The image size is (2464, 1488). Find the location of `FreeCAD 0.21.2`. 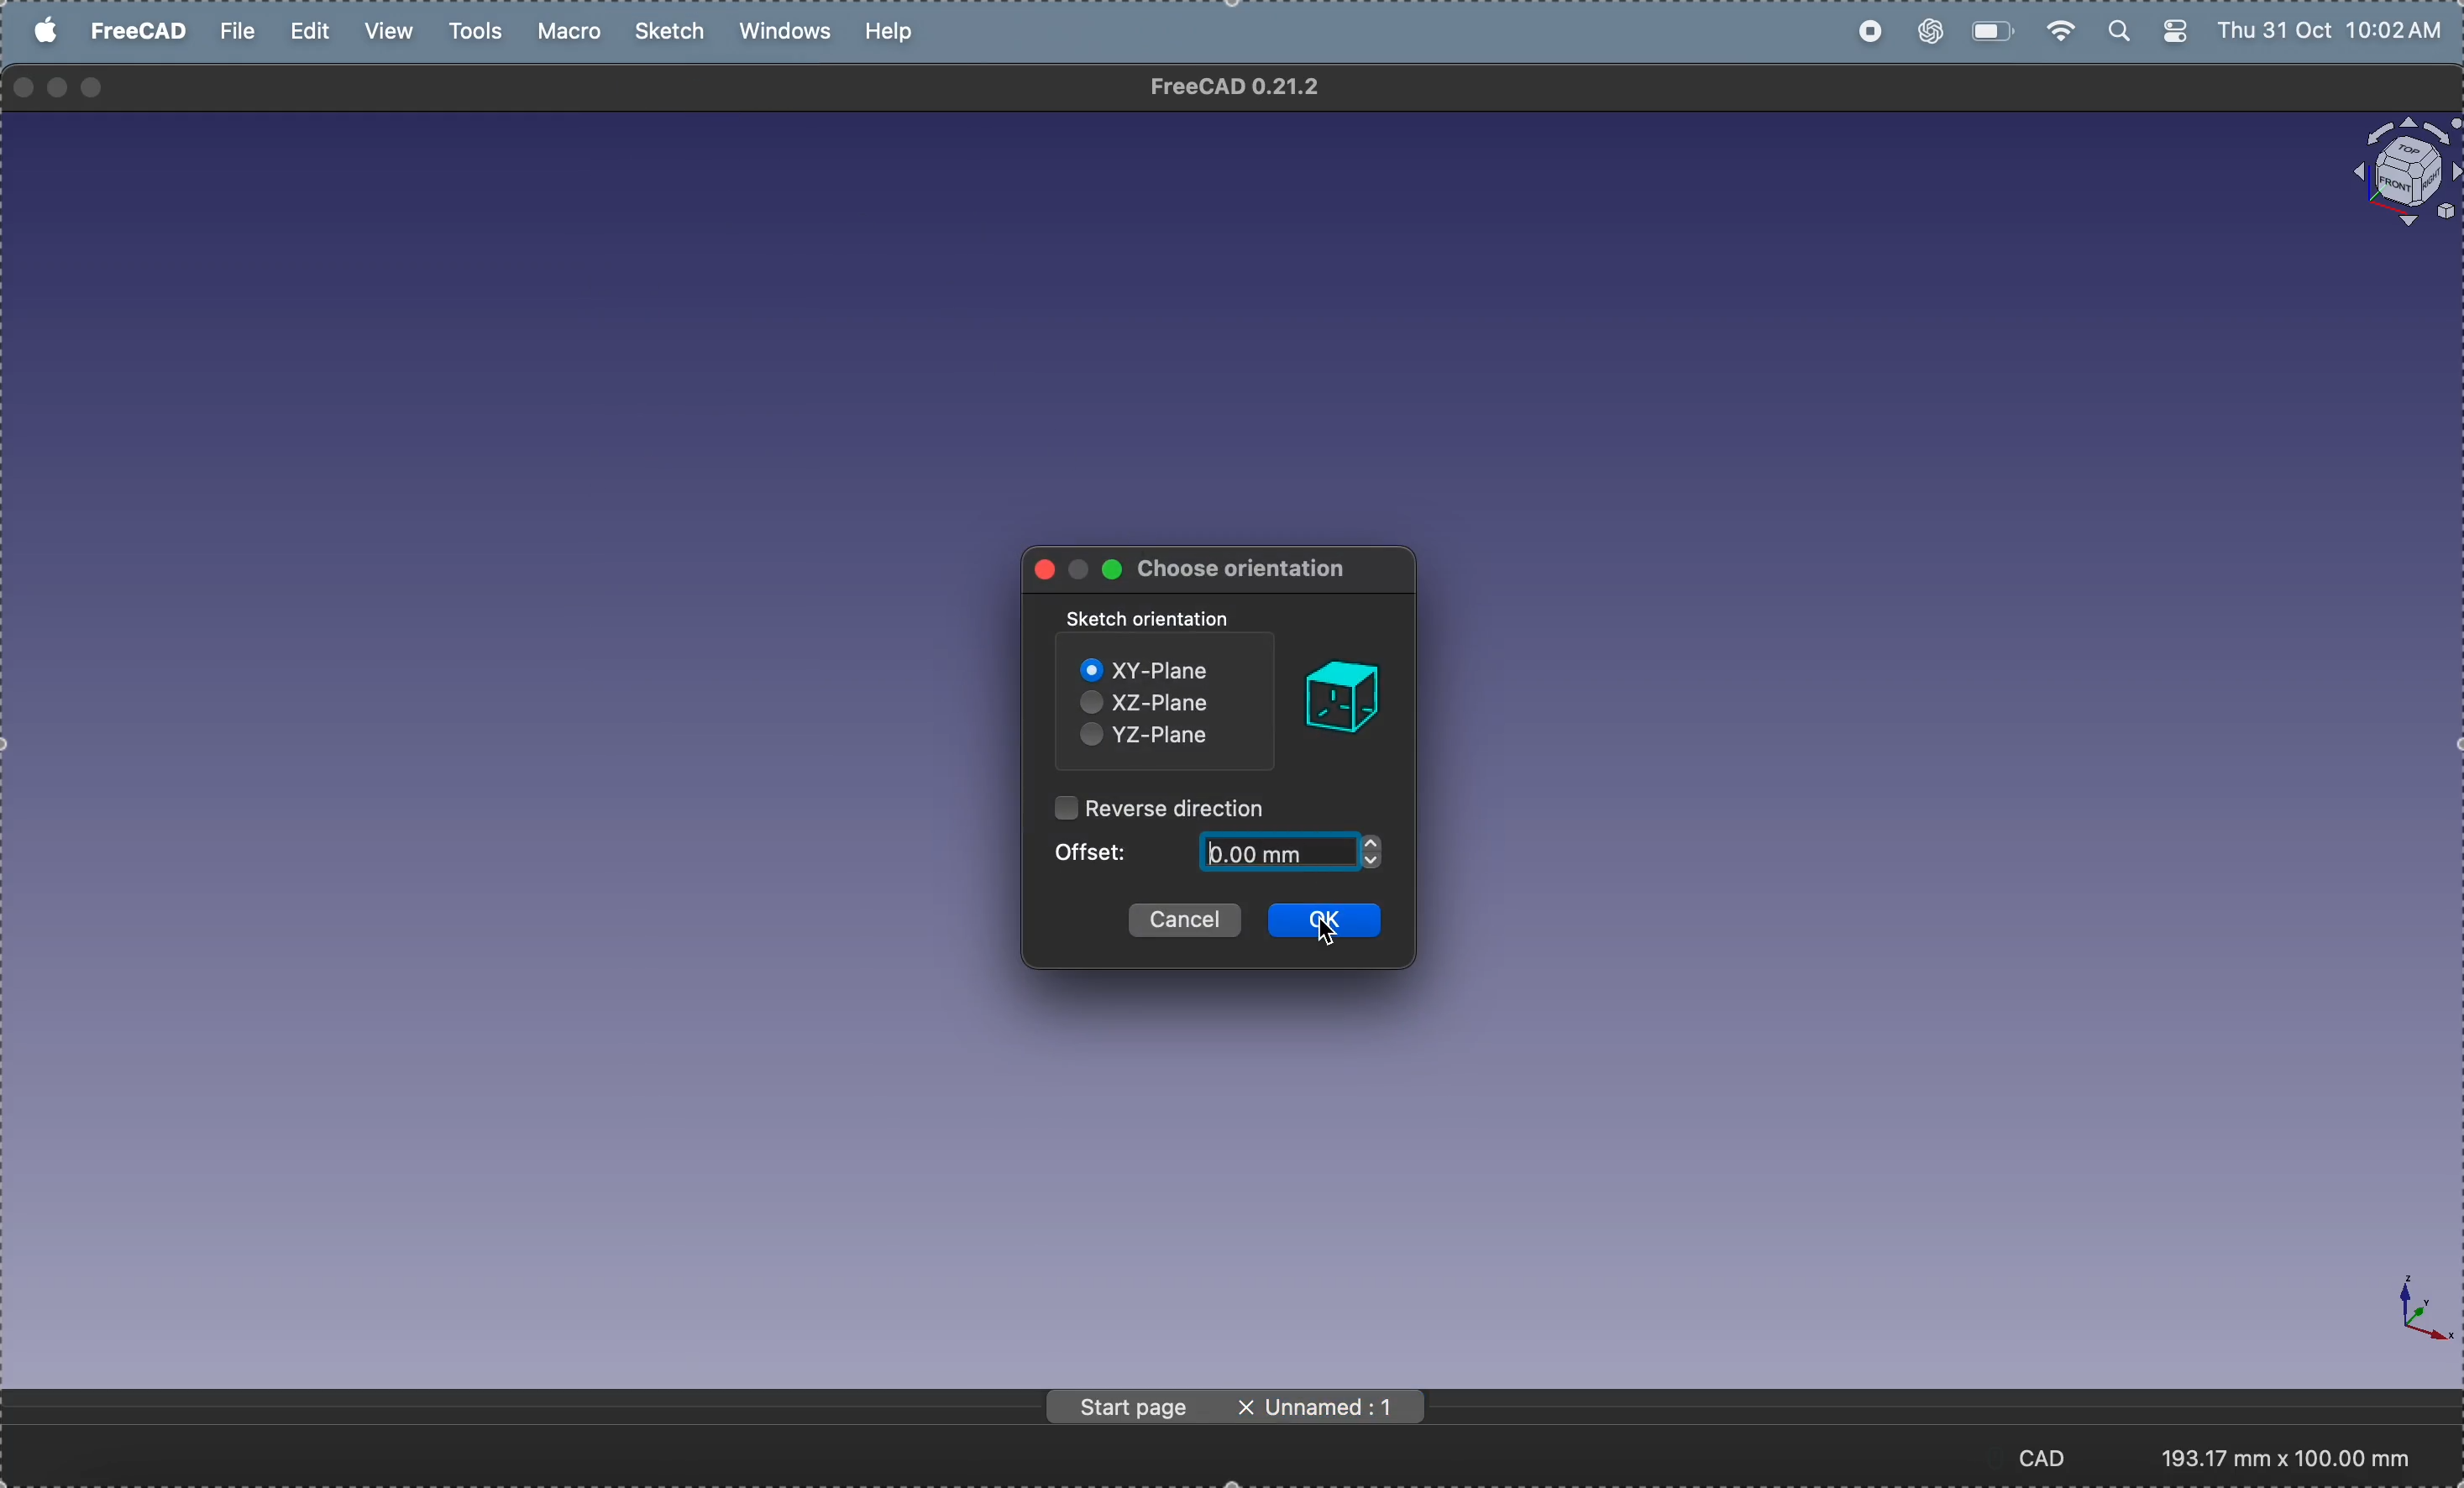

FreeCAD 0.21.2 is located at coordinates (1237, 86).